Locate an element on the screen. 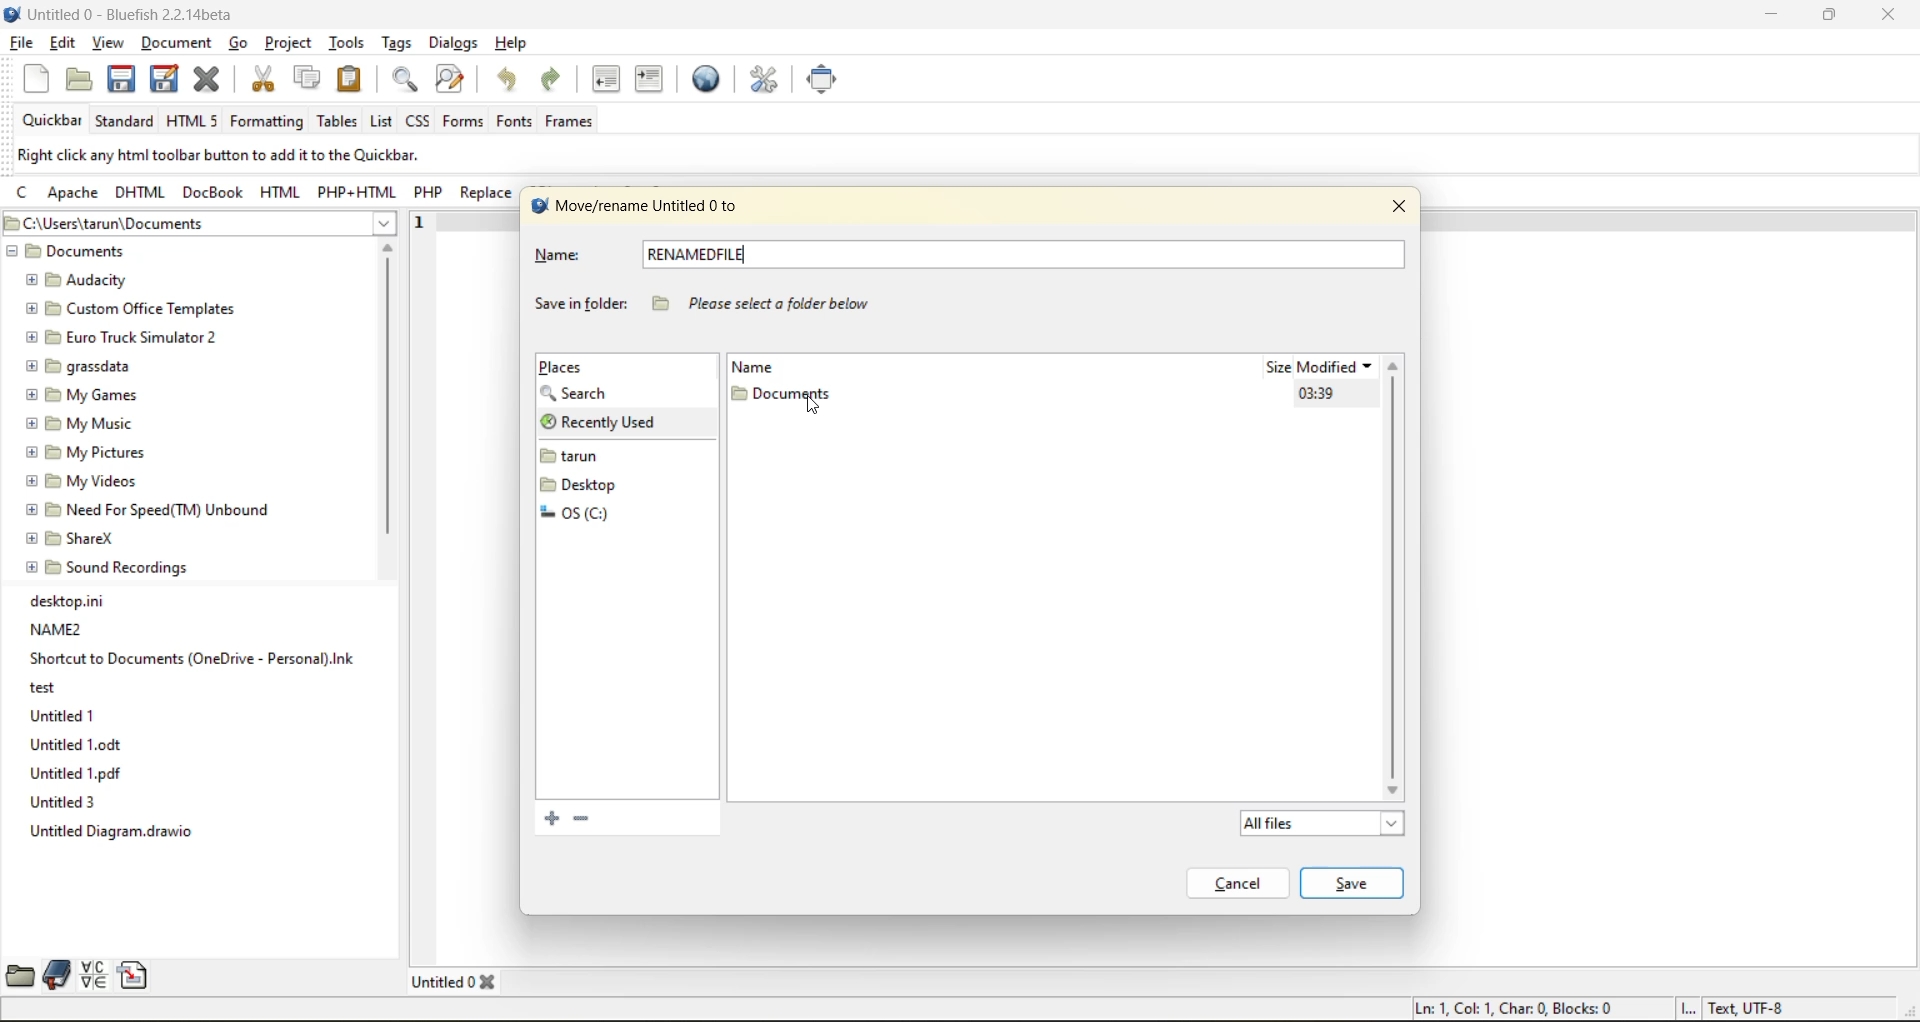 This screenshot has width=1920, height=1022. file location is located at coordinates (179, 223).